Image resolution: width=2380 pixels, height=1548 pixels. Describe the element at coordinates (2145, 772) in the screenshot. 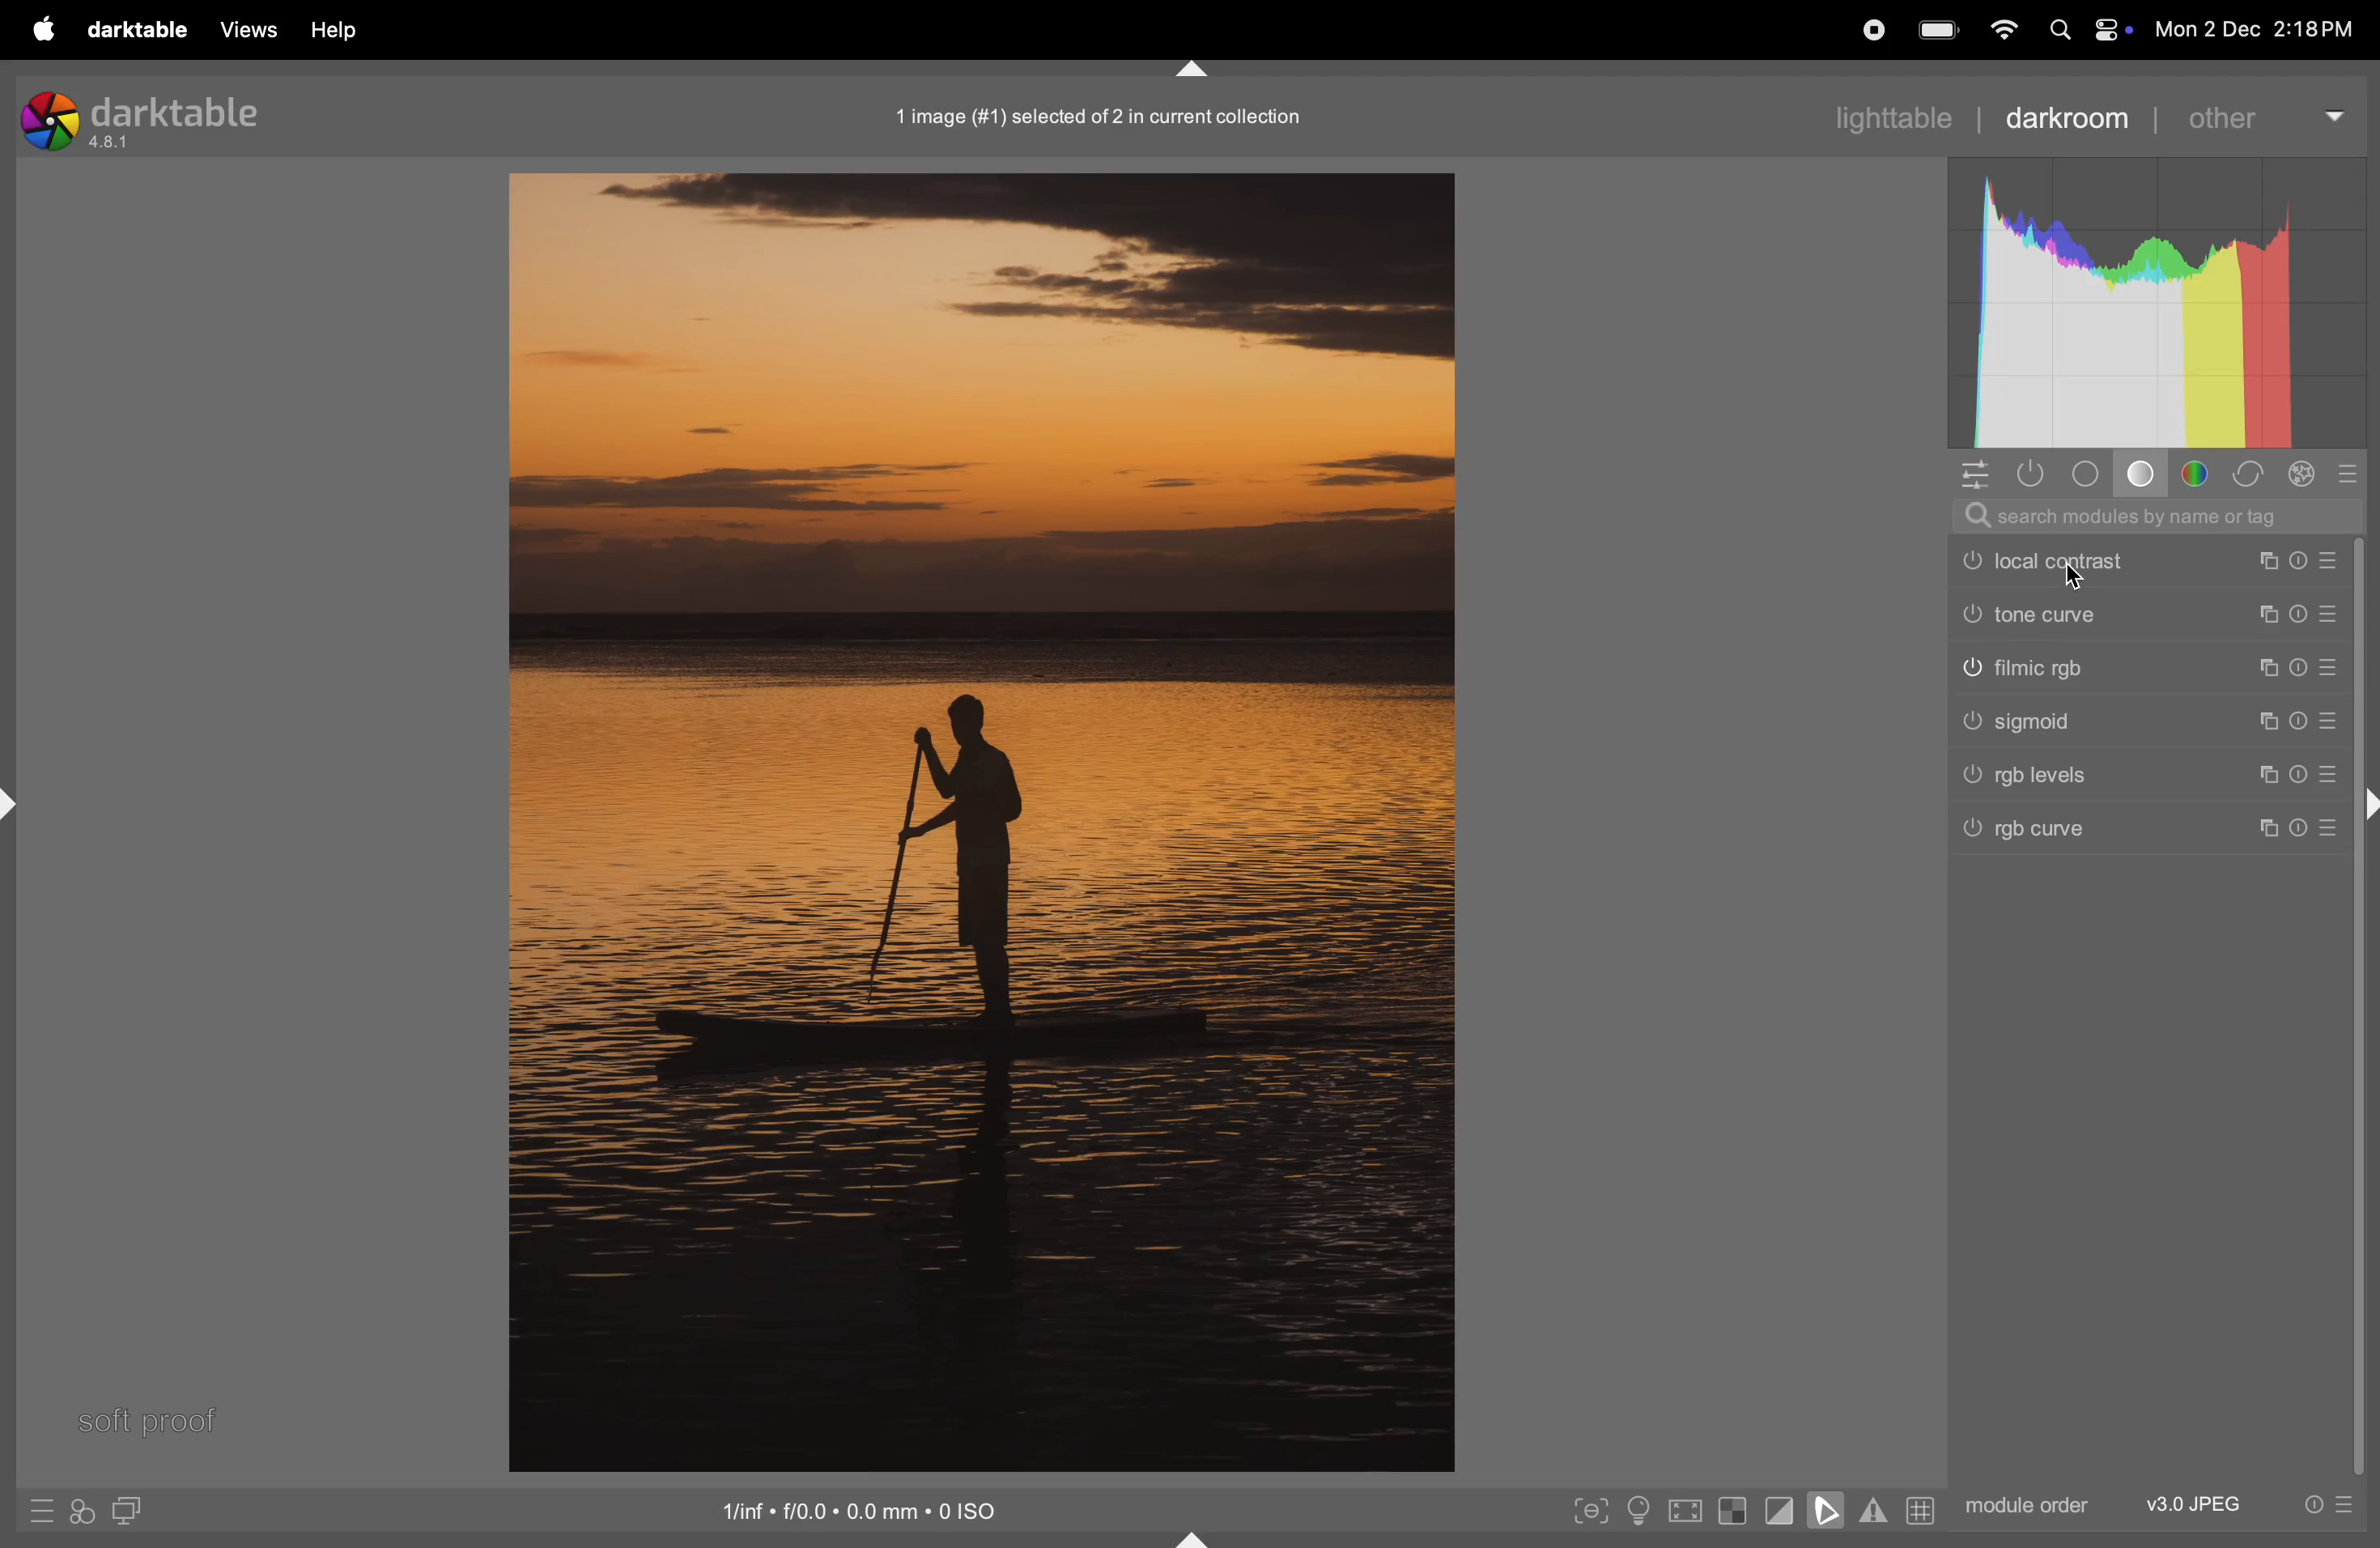

I see `rgb levels` at that location.